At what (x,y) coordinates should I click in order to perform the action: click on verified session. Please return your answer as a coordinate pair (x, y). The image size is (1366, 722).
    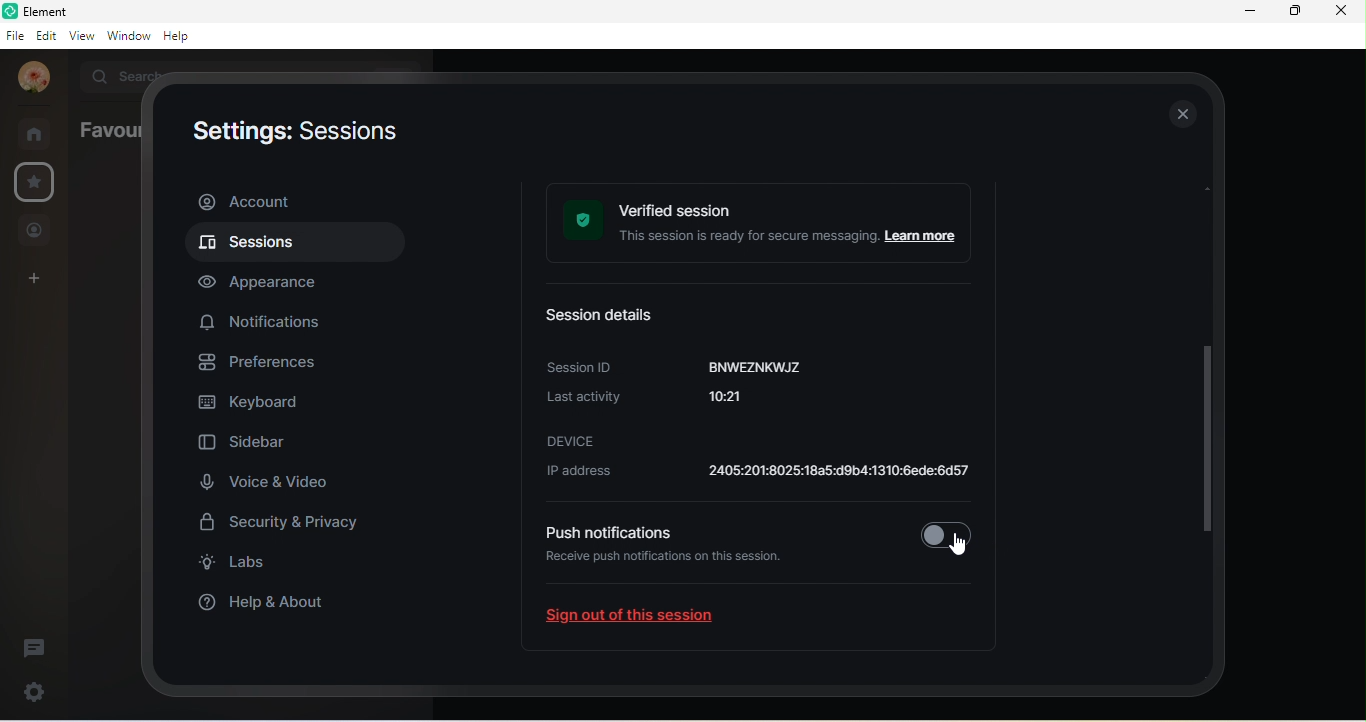
    Looking at the image, I should click on (765, 225).